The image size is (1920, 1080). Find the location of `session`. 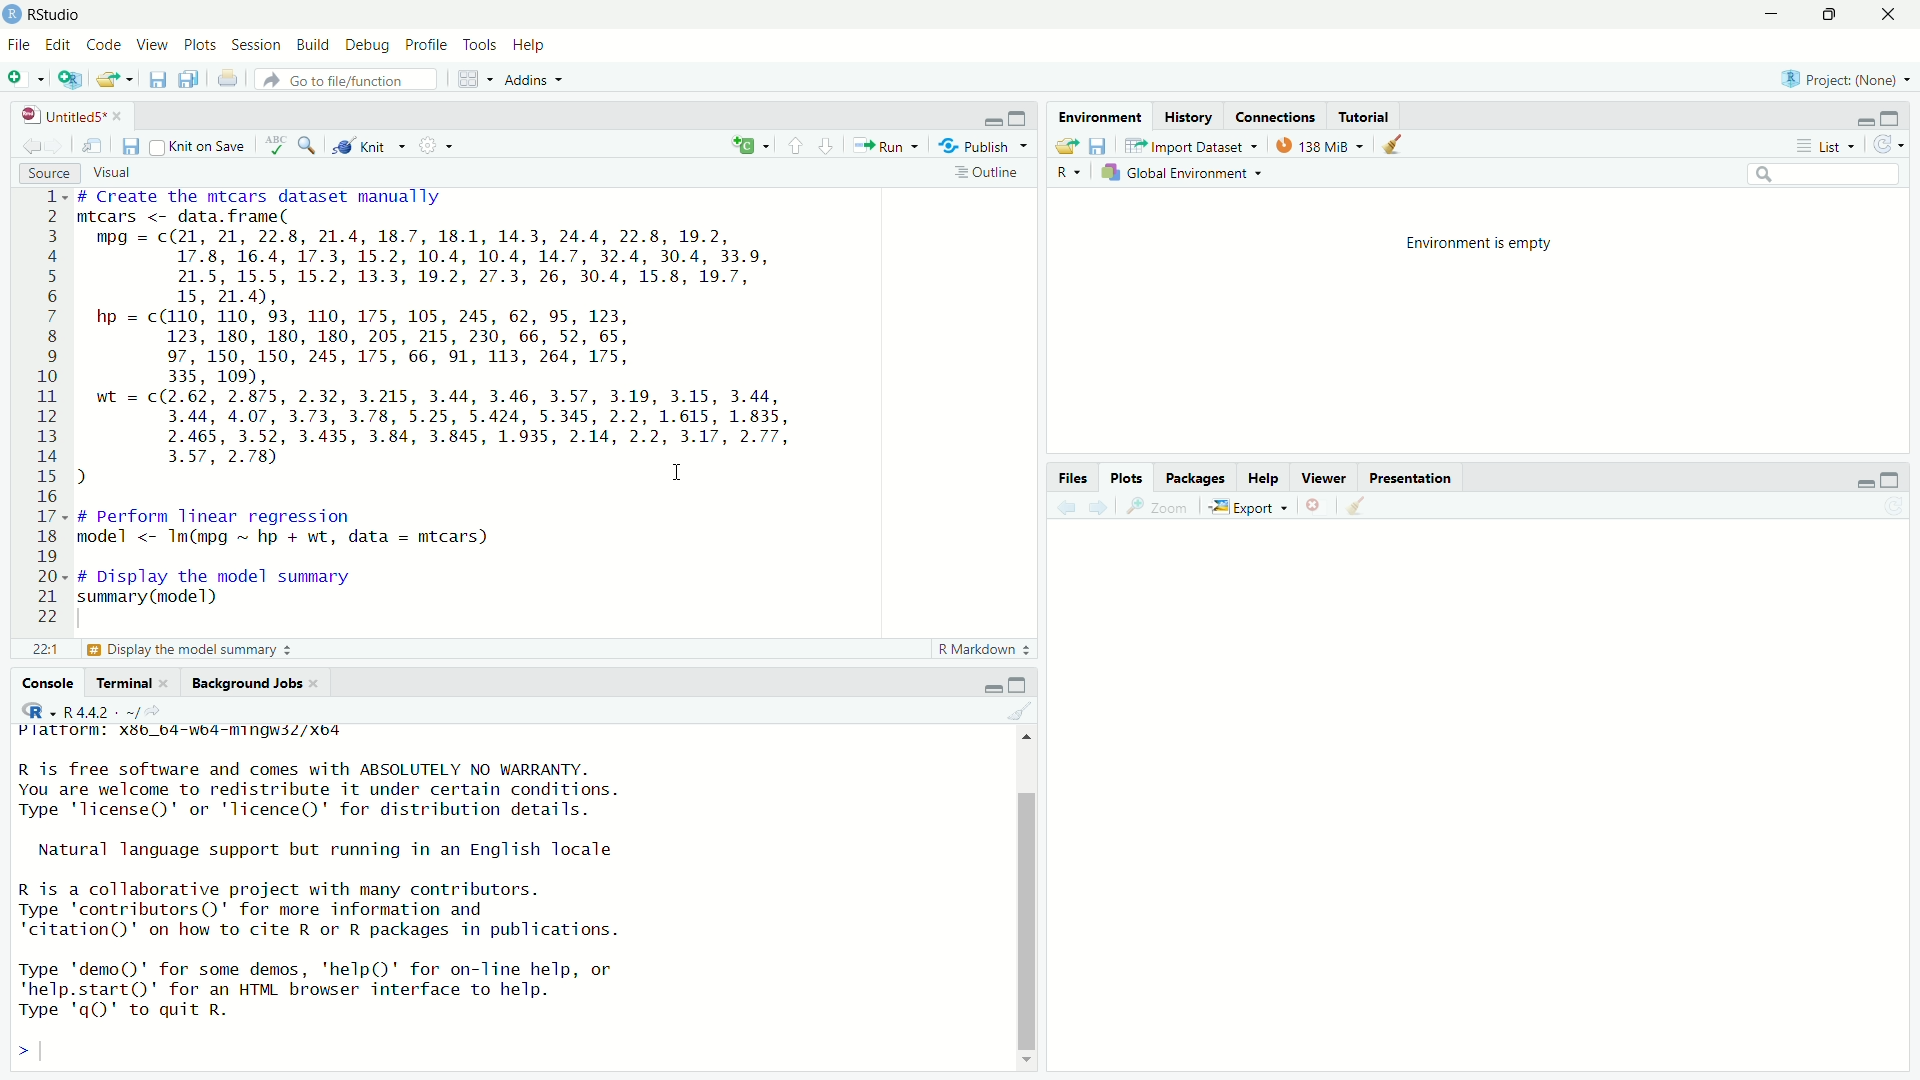

session is located at coordinates (256, 46).